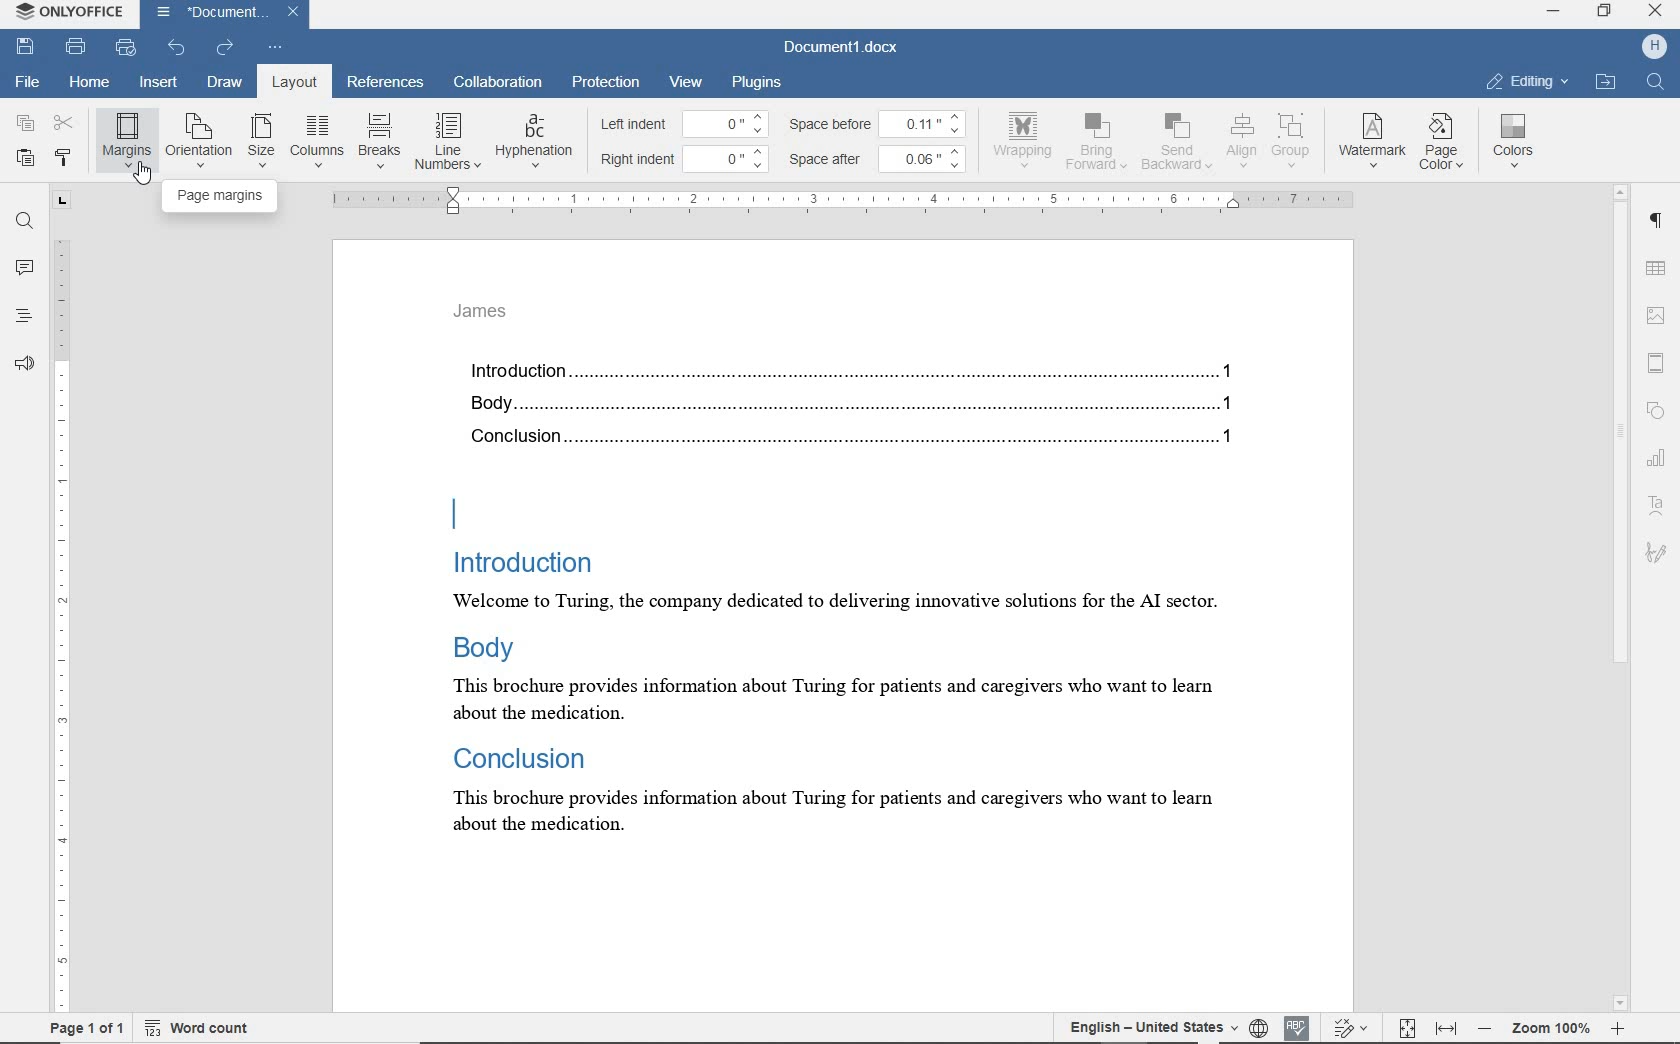 The width and height of the screenshot is (1680, 1044). What do you see at coordinates (25, 224) in the screenshot?
I see `find` at bounding box center [25, 224].